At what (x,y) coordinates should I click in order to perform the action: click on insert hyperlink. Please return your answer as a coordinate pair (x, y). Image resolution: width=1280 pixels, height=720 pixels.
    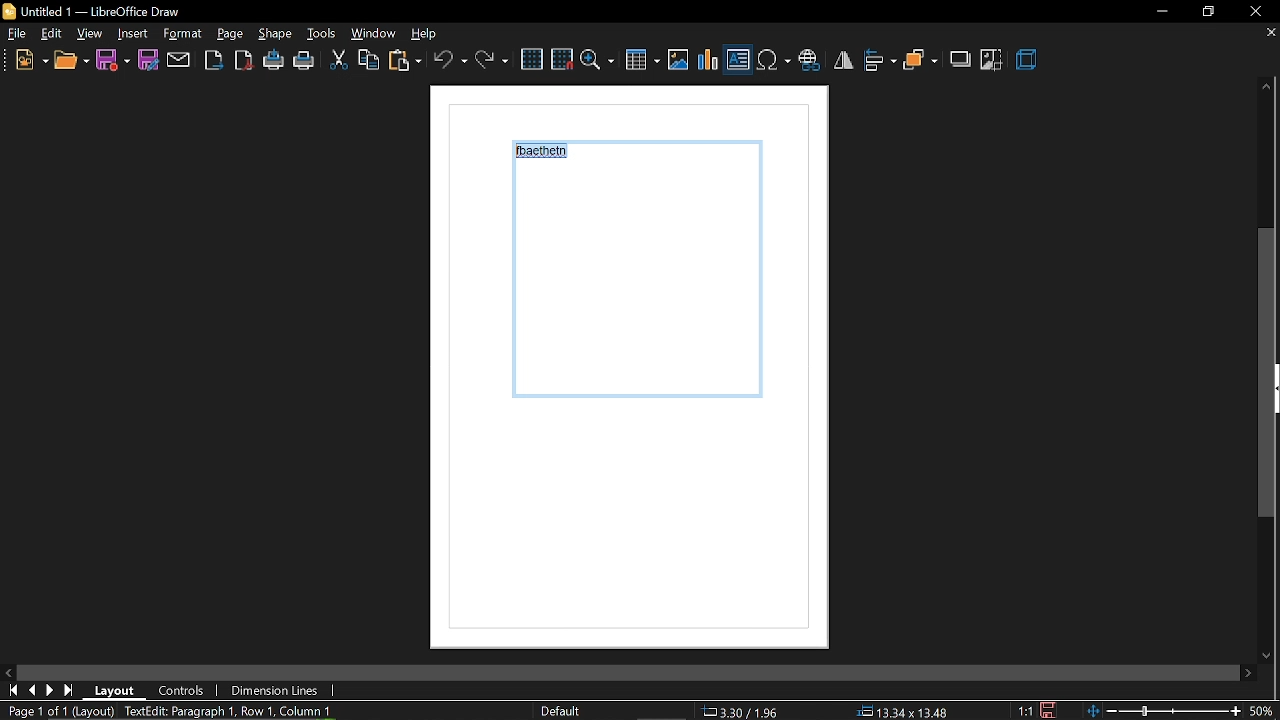
    Looking at the image, I should click on (809, 62).